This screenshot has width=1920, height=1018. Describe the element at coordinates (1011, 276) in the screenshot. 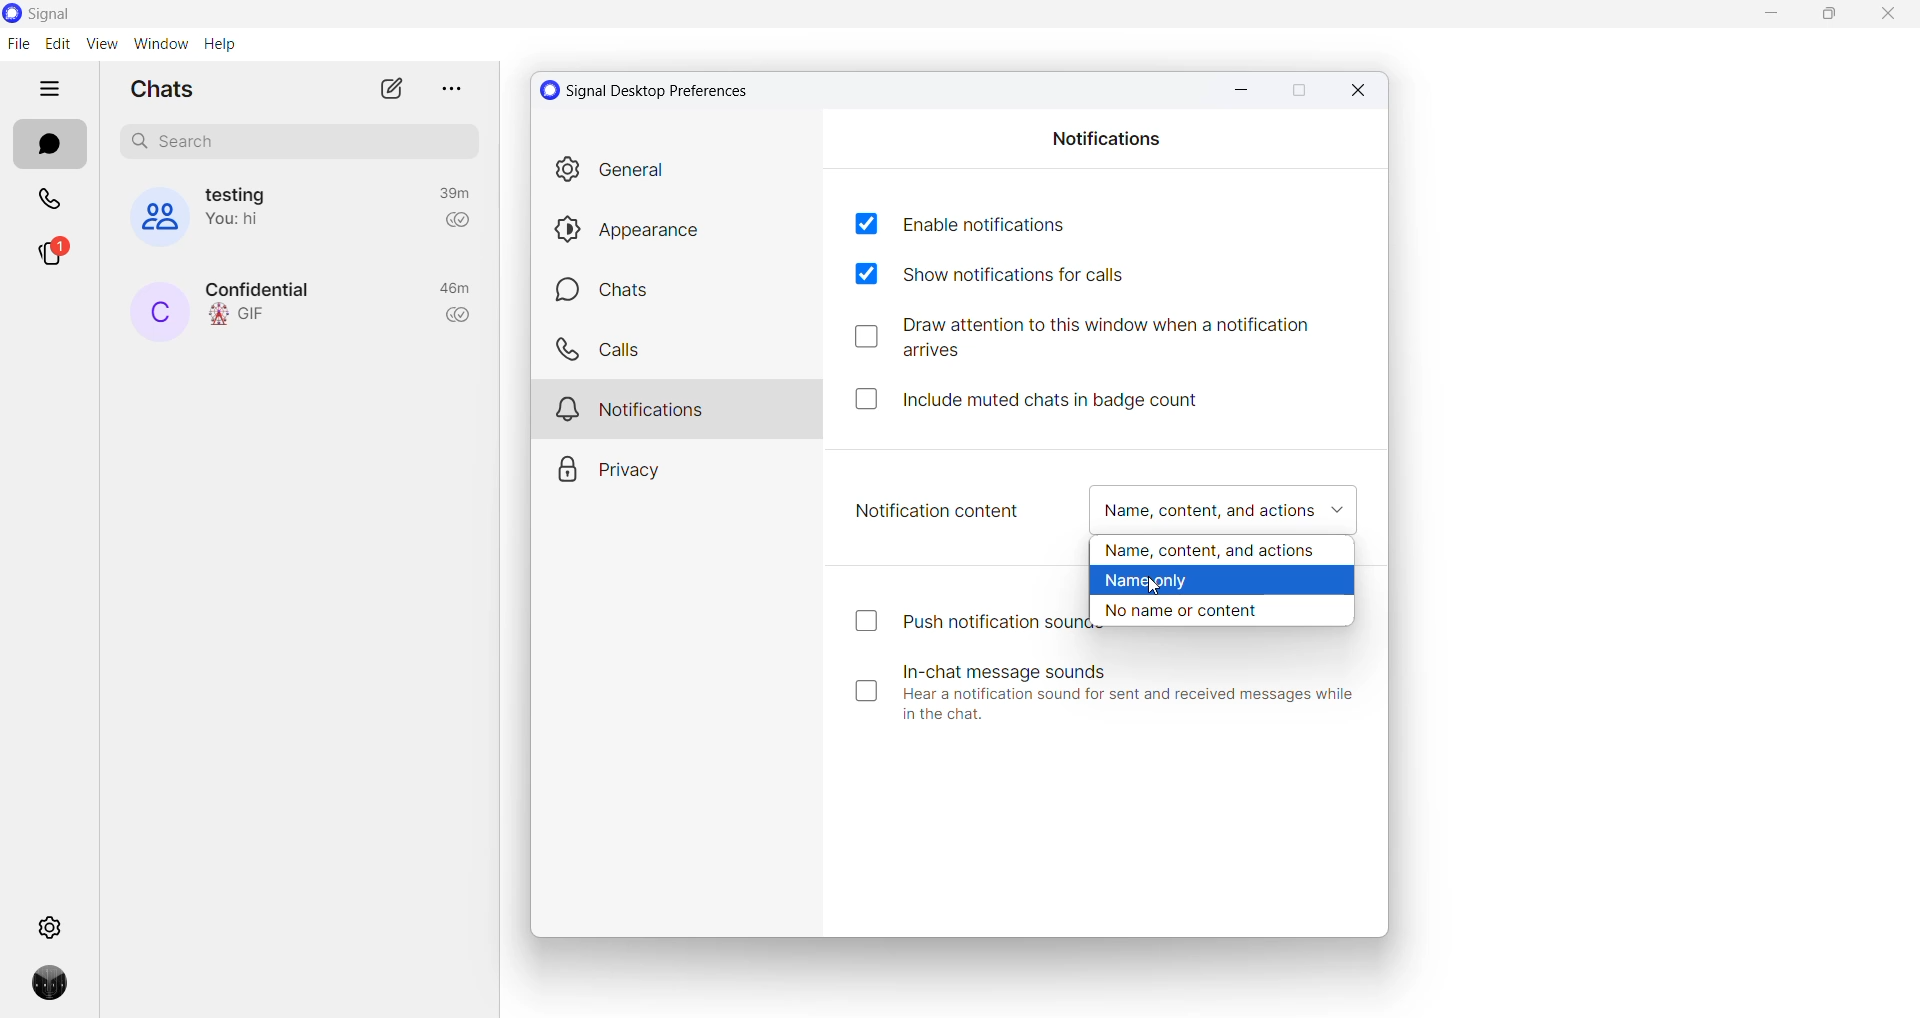

I see `show notifications for call checkbox` at that location.